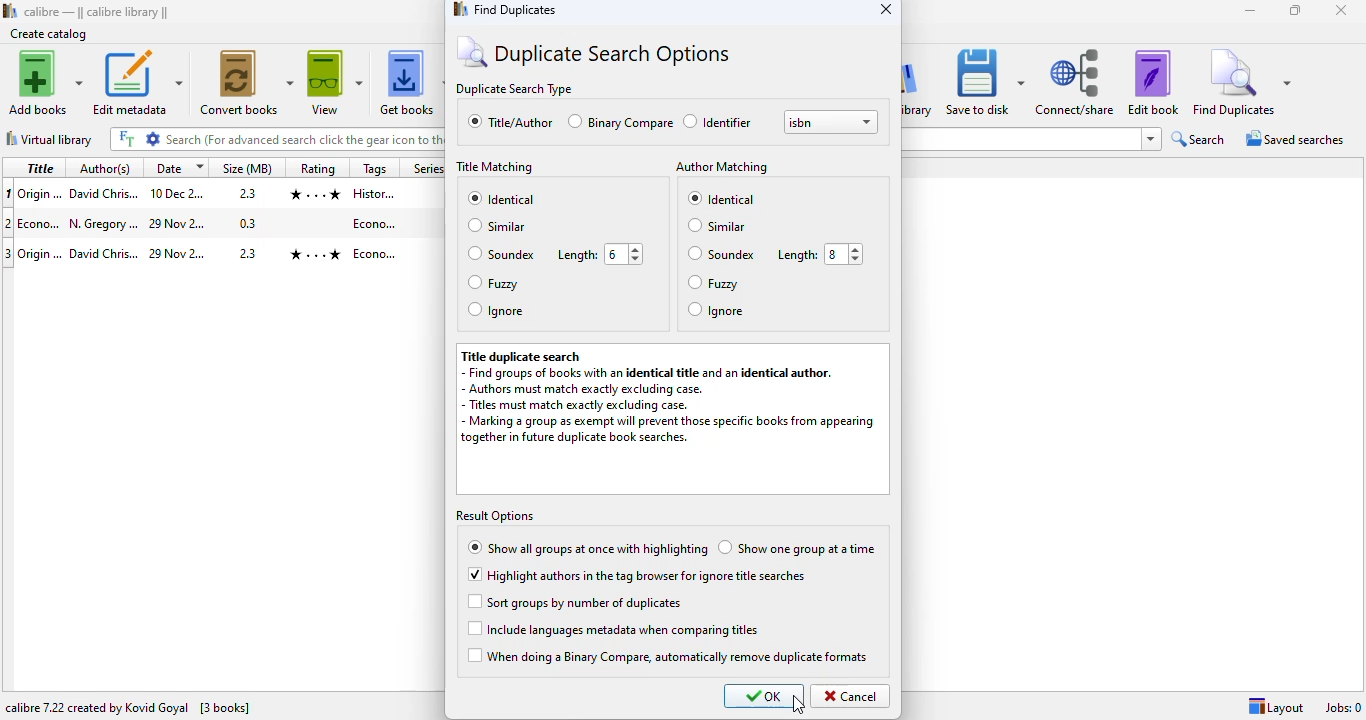 The image size is (1366, 720). What do you see at coordinates (593, 51) in the screenshot?
I see `duplicate search options` at bounding box center [593, 51].